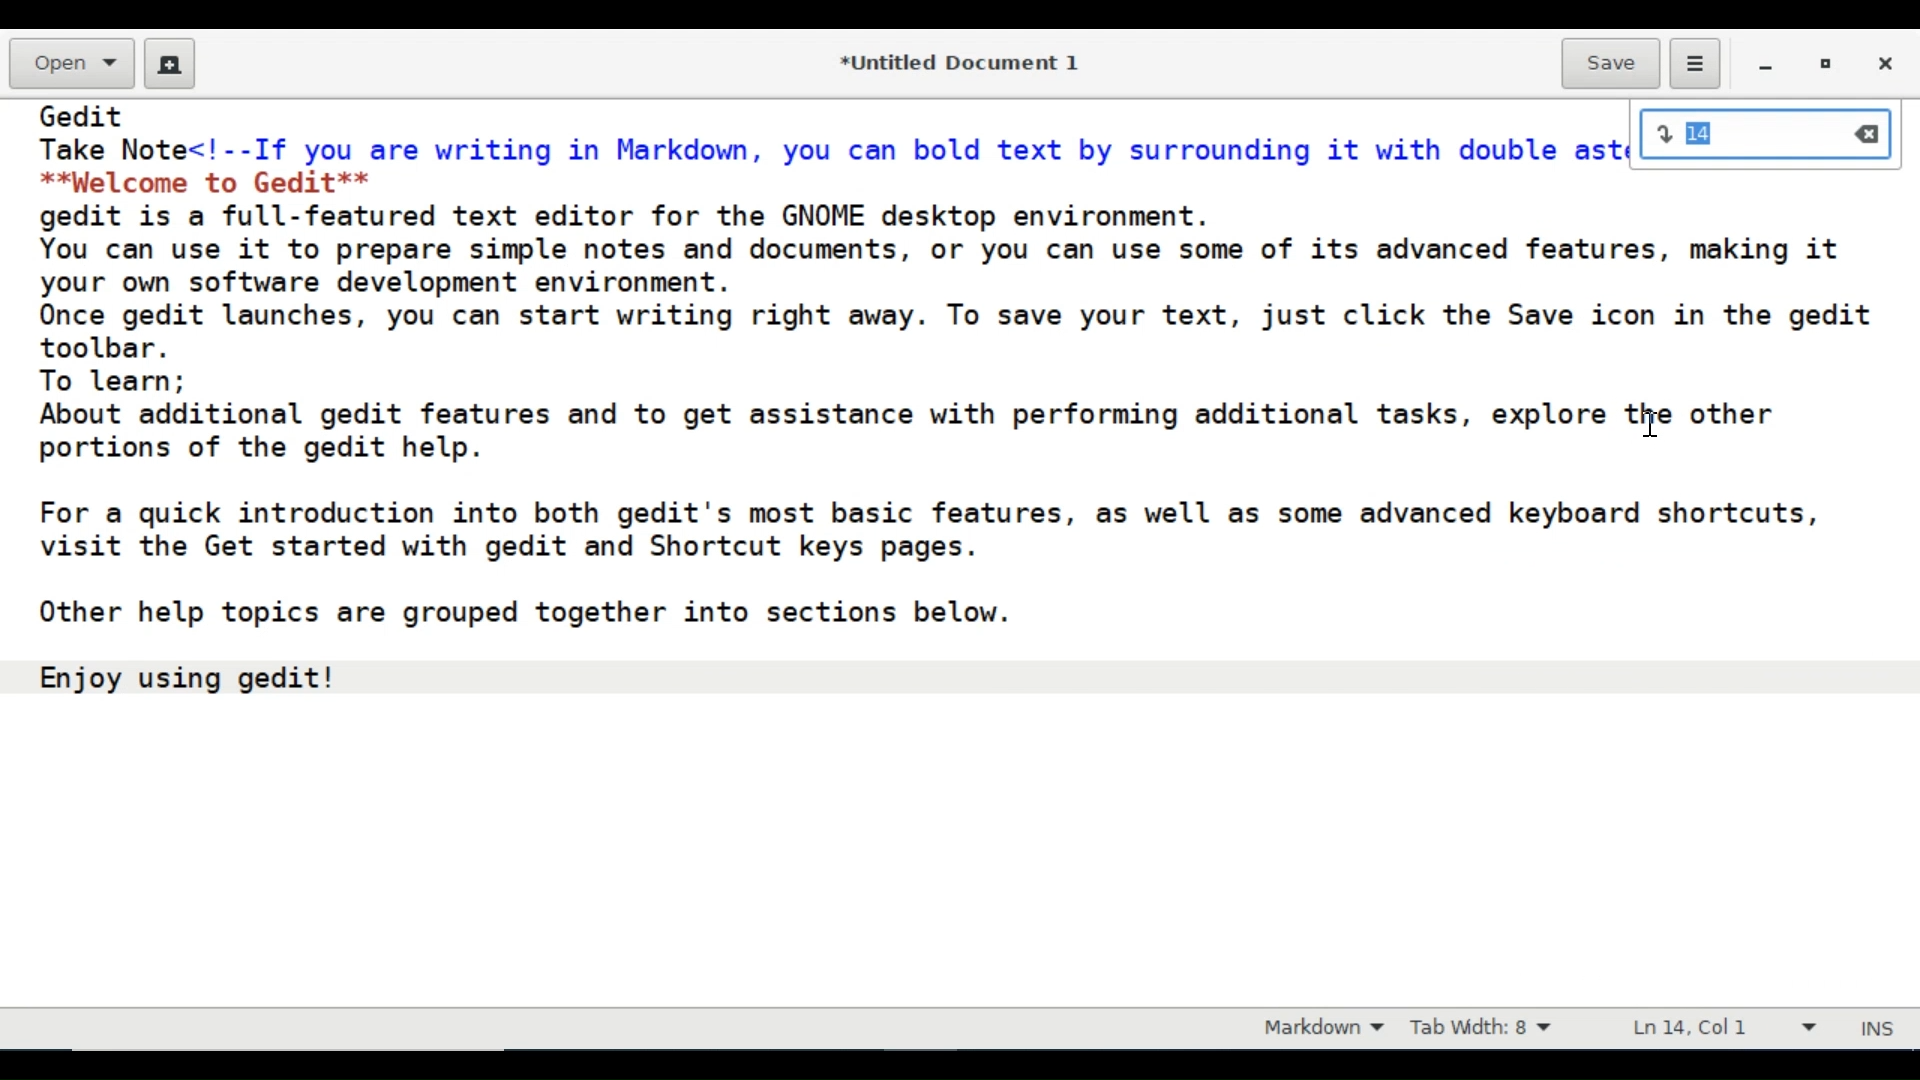 The width and height of the screenshot is (1920, 1080). What do you see at coordinates (84, 115) in the screenshot?
I see `Gedit` at bounding box center [84, 115].